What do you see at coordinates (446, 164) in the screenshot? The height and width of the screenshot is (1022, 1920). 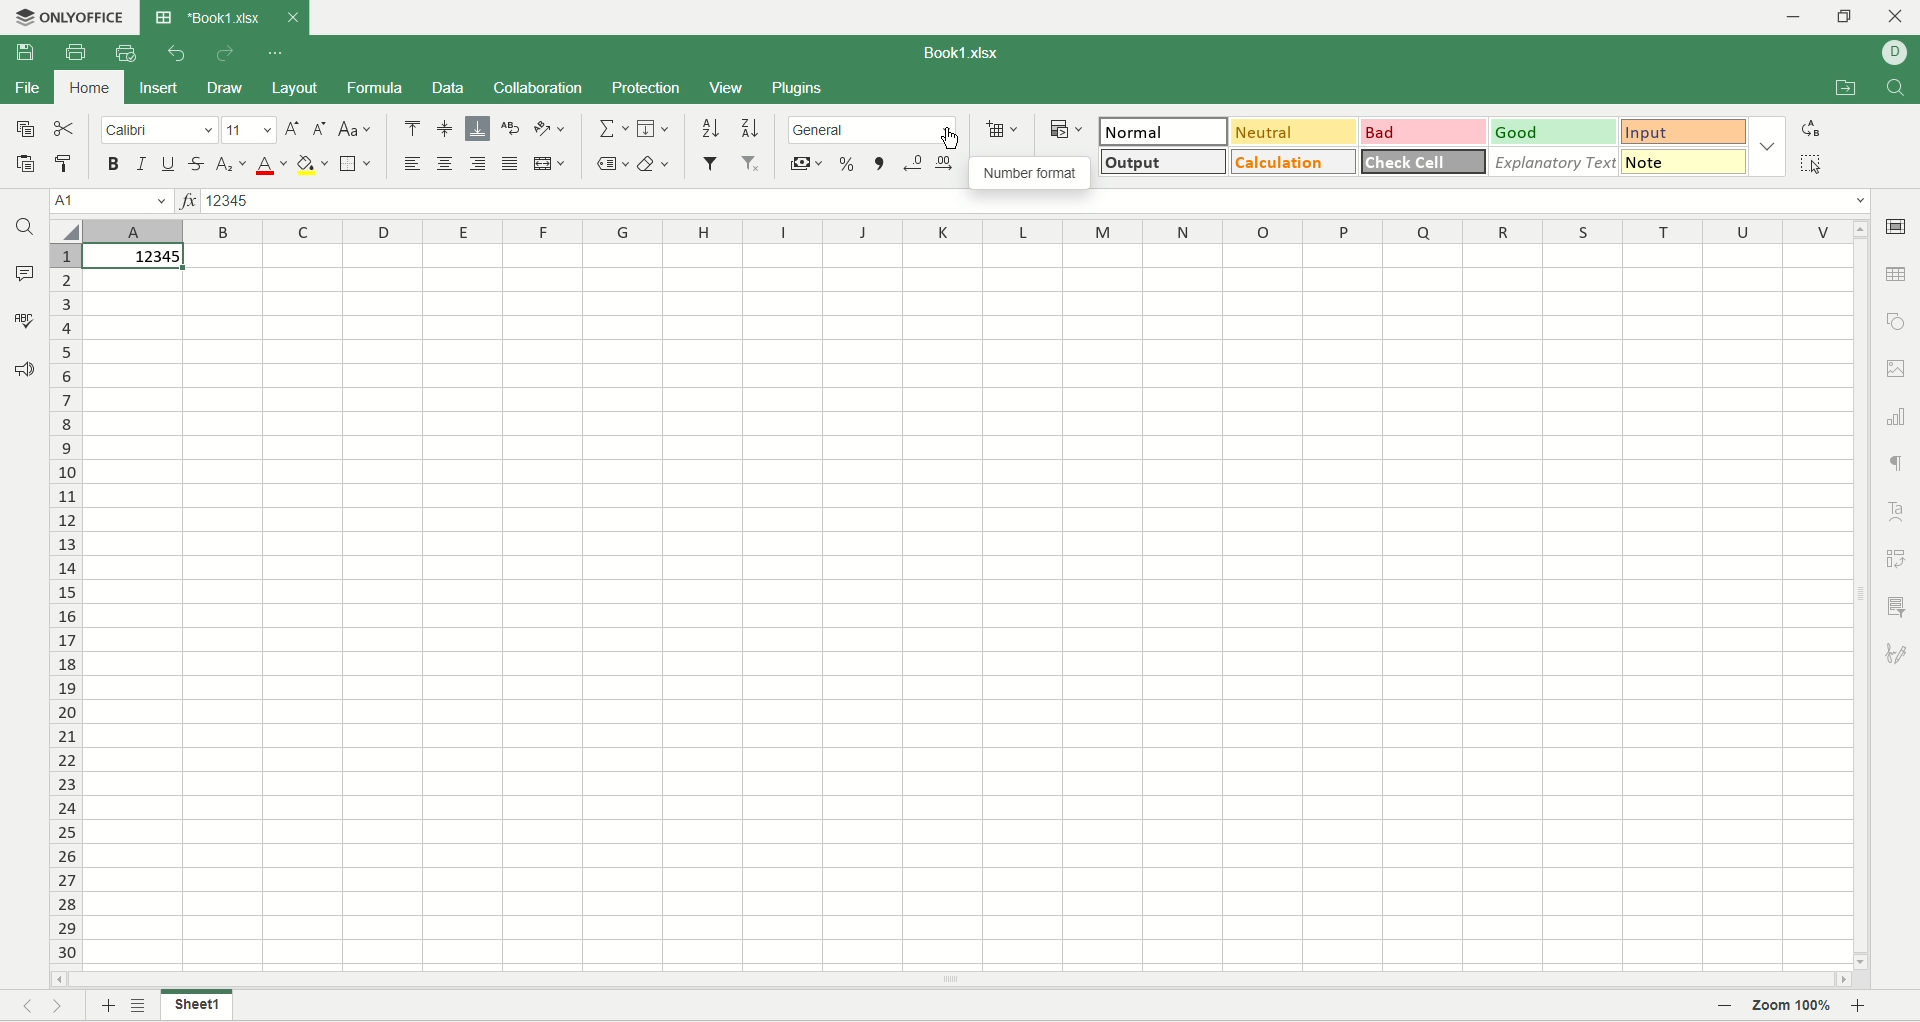 I see `align center` at bounding box center [446, 164].